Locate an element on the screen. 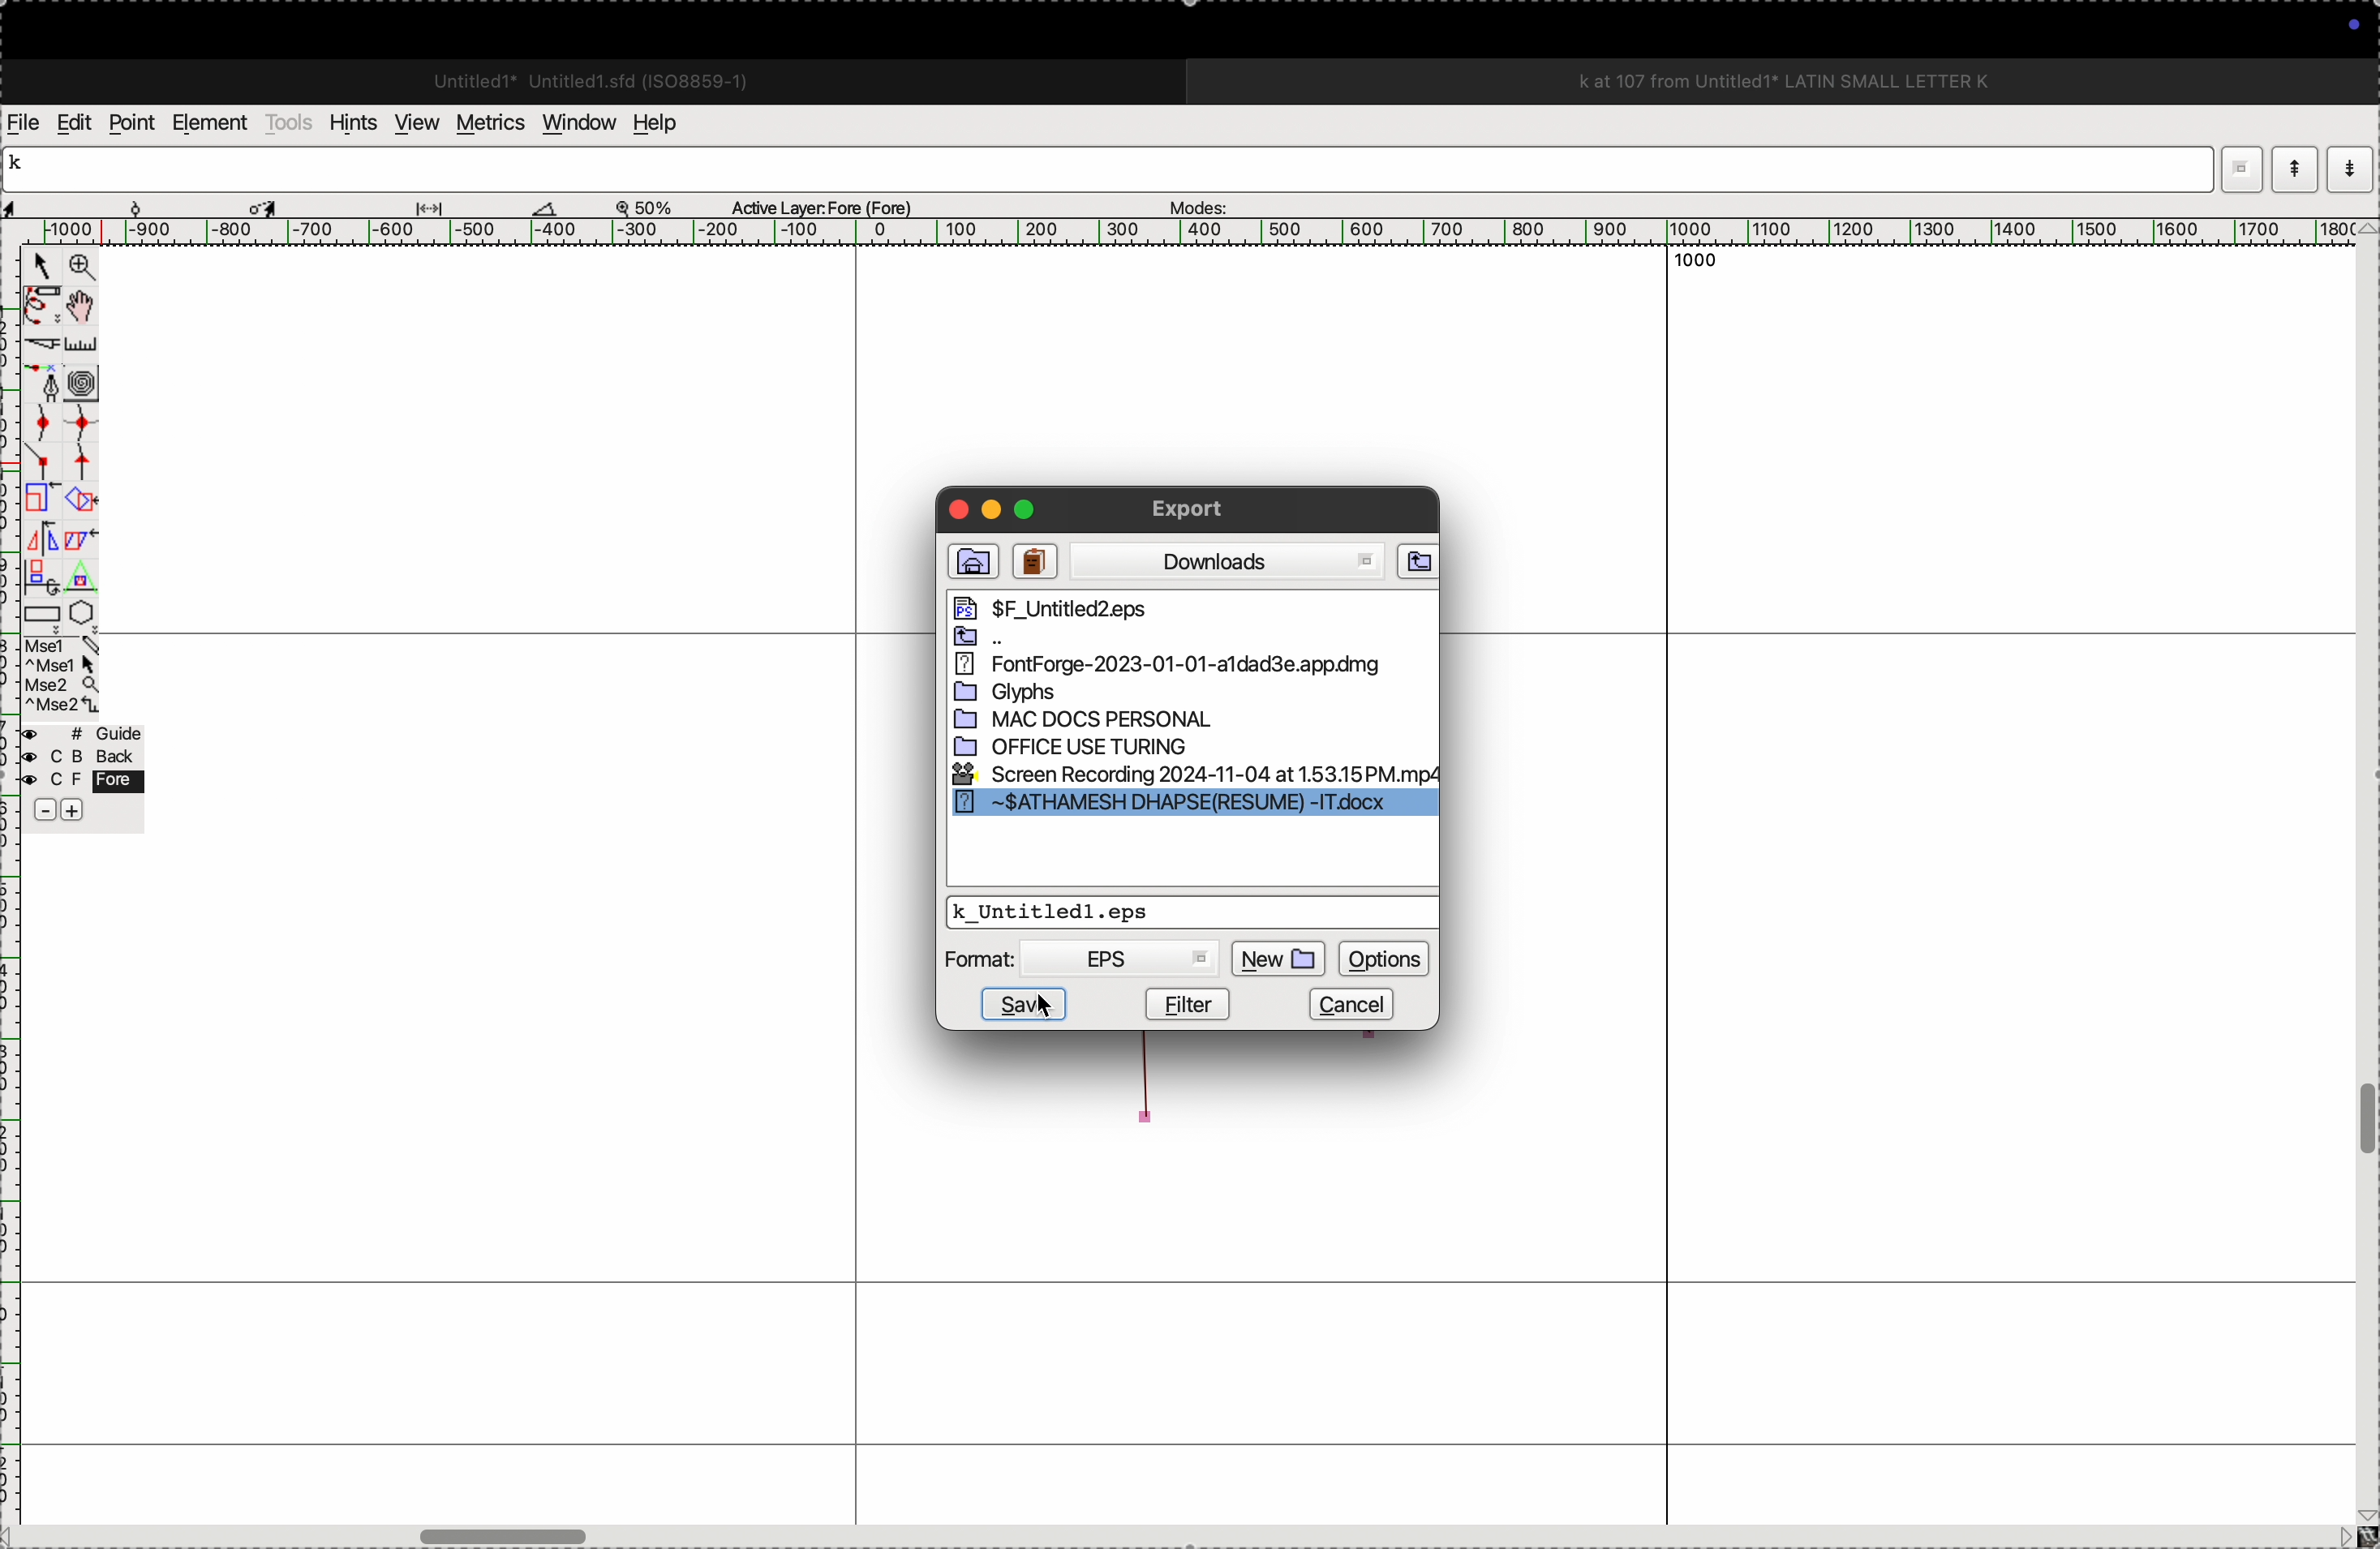  cancel is located at coordinates (1365, 1002).